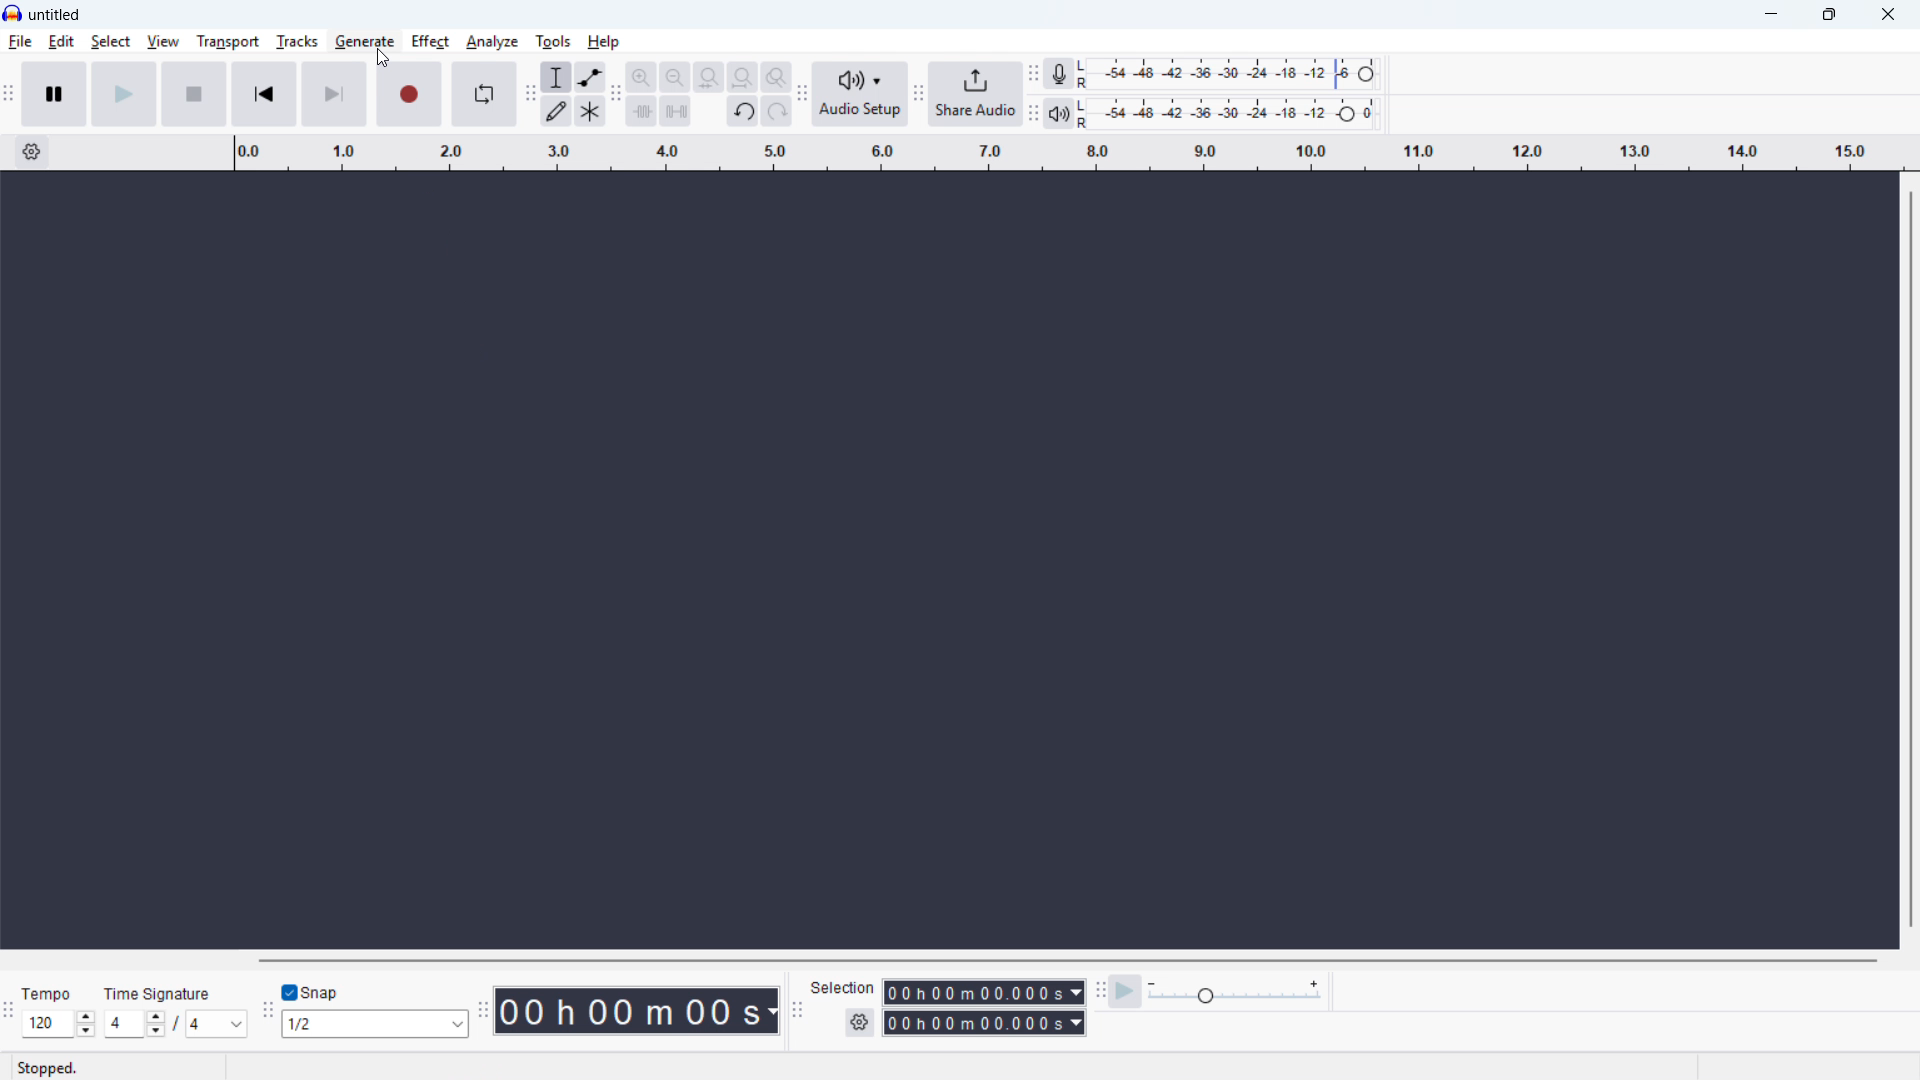 Image resolution: width=1920 pixels, height=1080 pixels. I want to click on Audio setup toolbar , so click(802, 94).